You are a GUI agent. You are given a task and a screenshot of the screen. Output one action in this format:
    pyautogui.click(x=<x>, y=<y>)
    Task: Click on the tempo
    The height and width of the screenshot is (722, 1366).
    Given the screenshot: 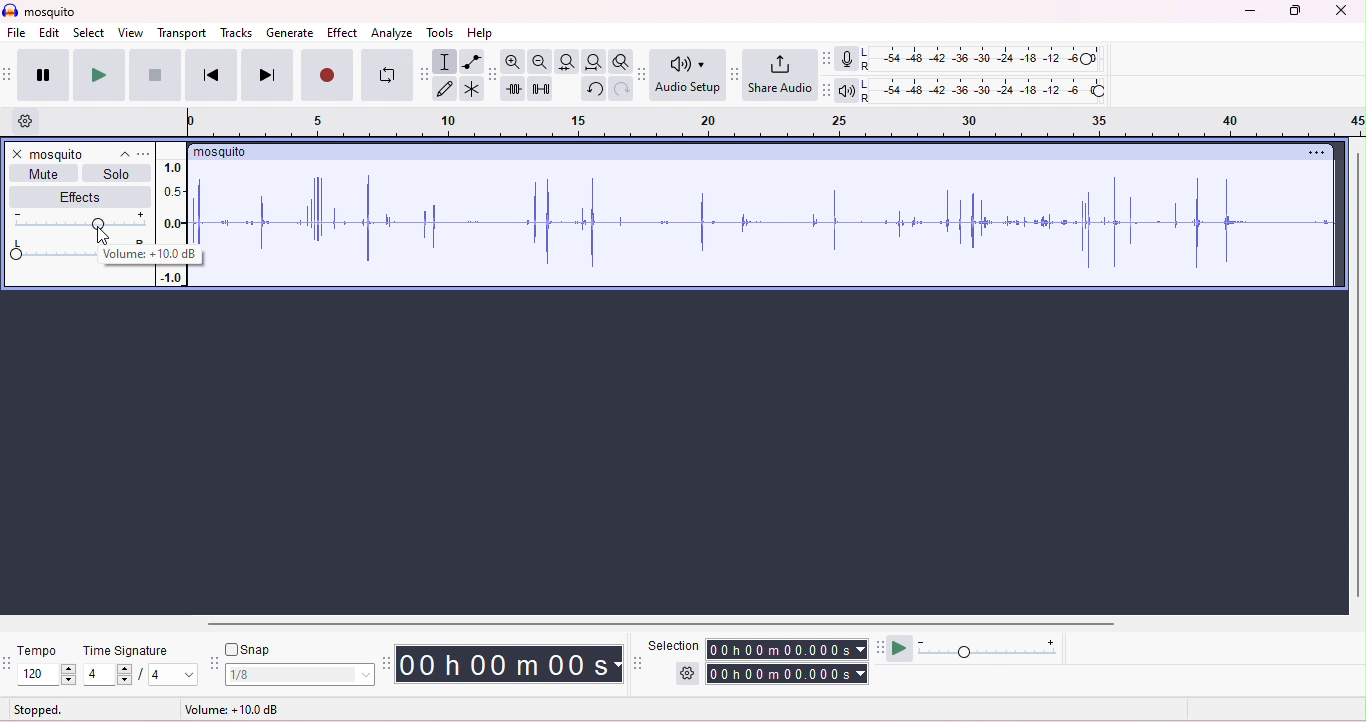 What is the action you would take?
    pyautogui.click(x=38, y=651)
    